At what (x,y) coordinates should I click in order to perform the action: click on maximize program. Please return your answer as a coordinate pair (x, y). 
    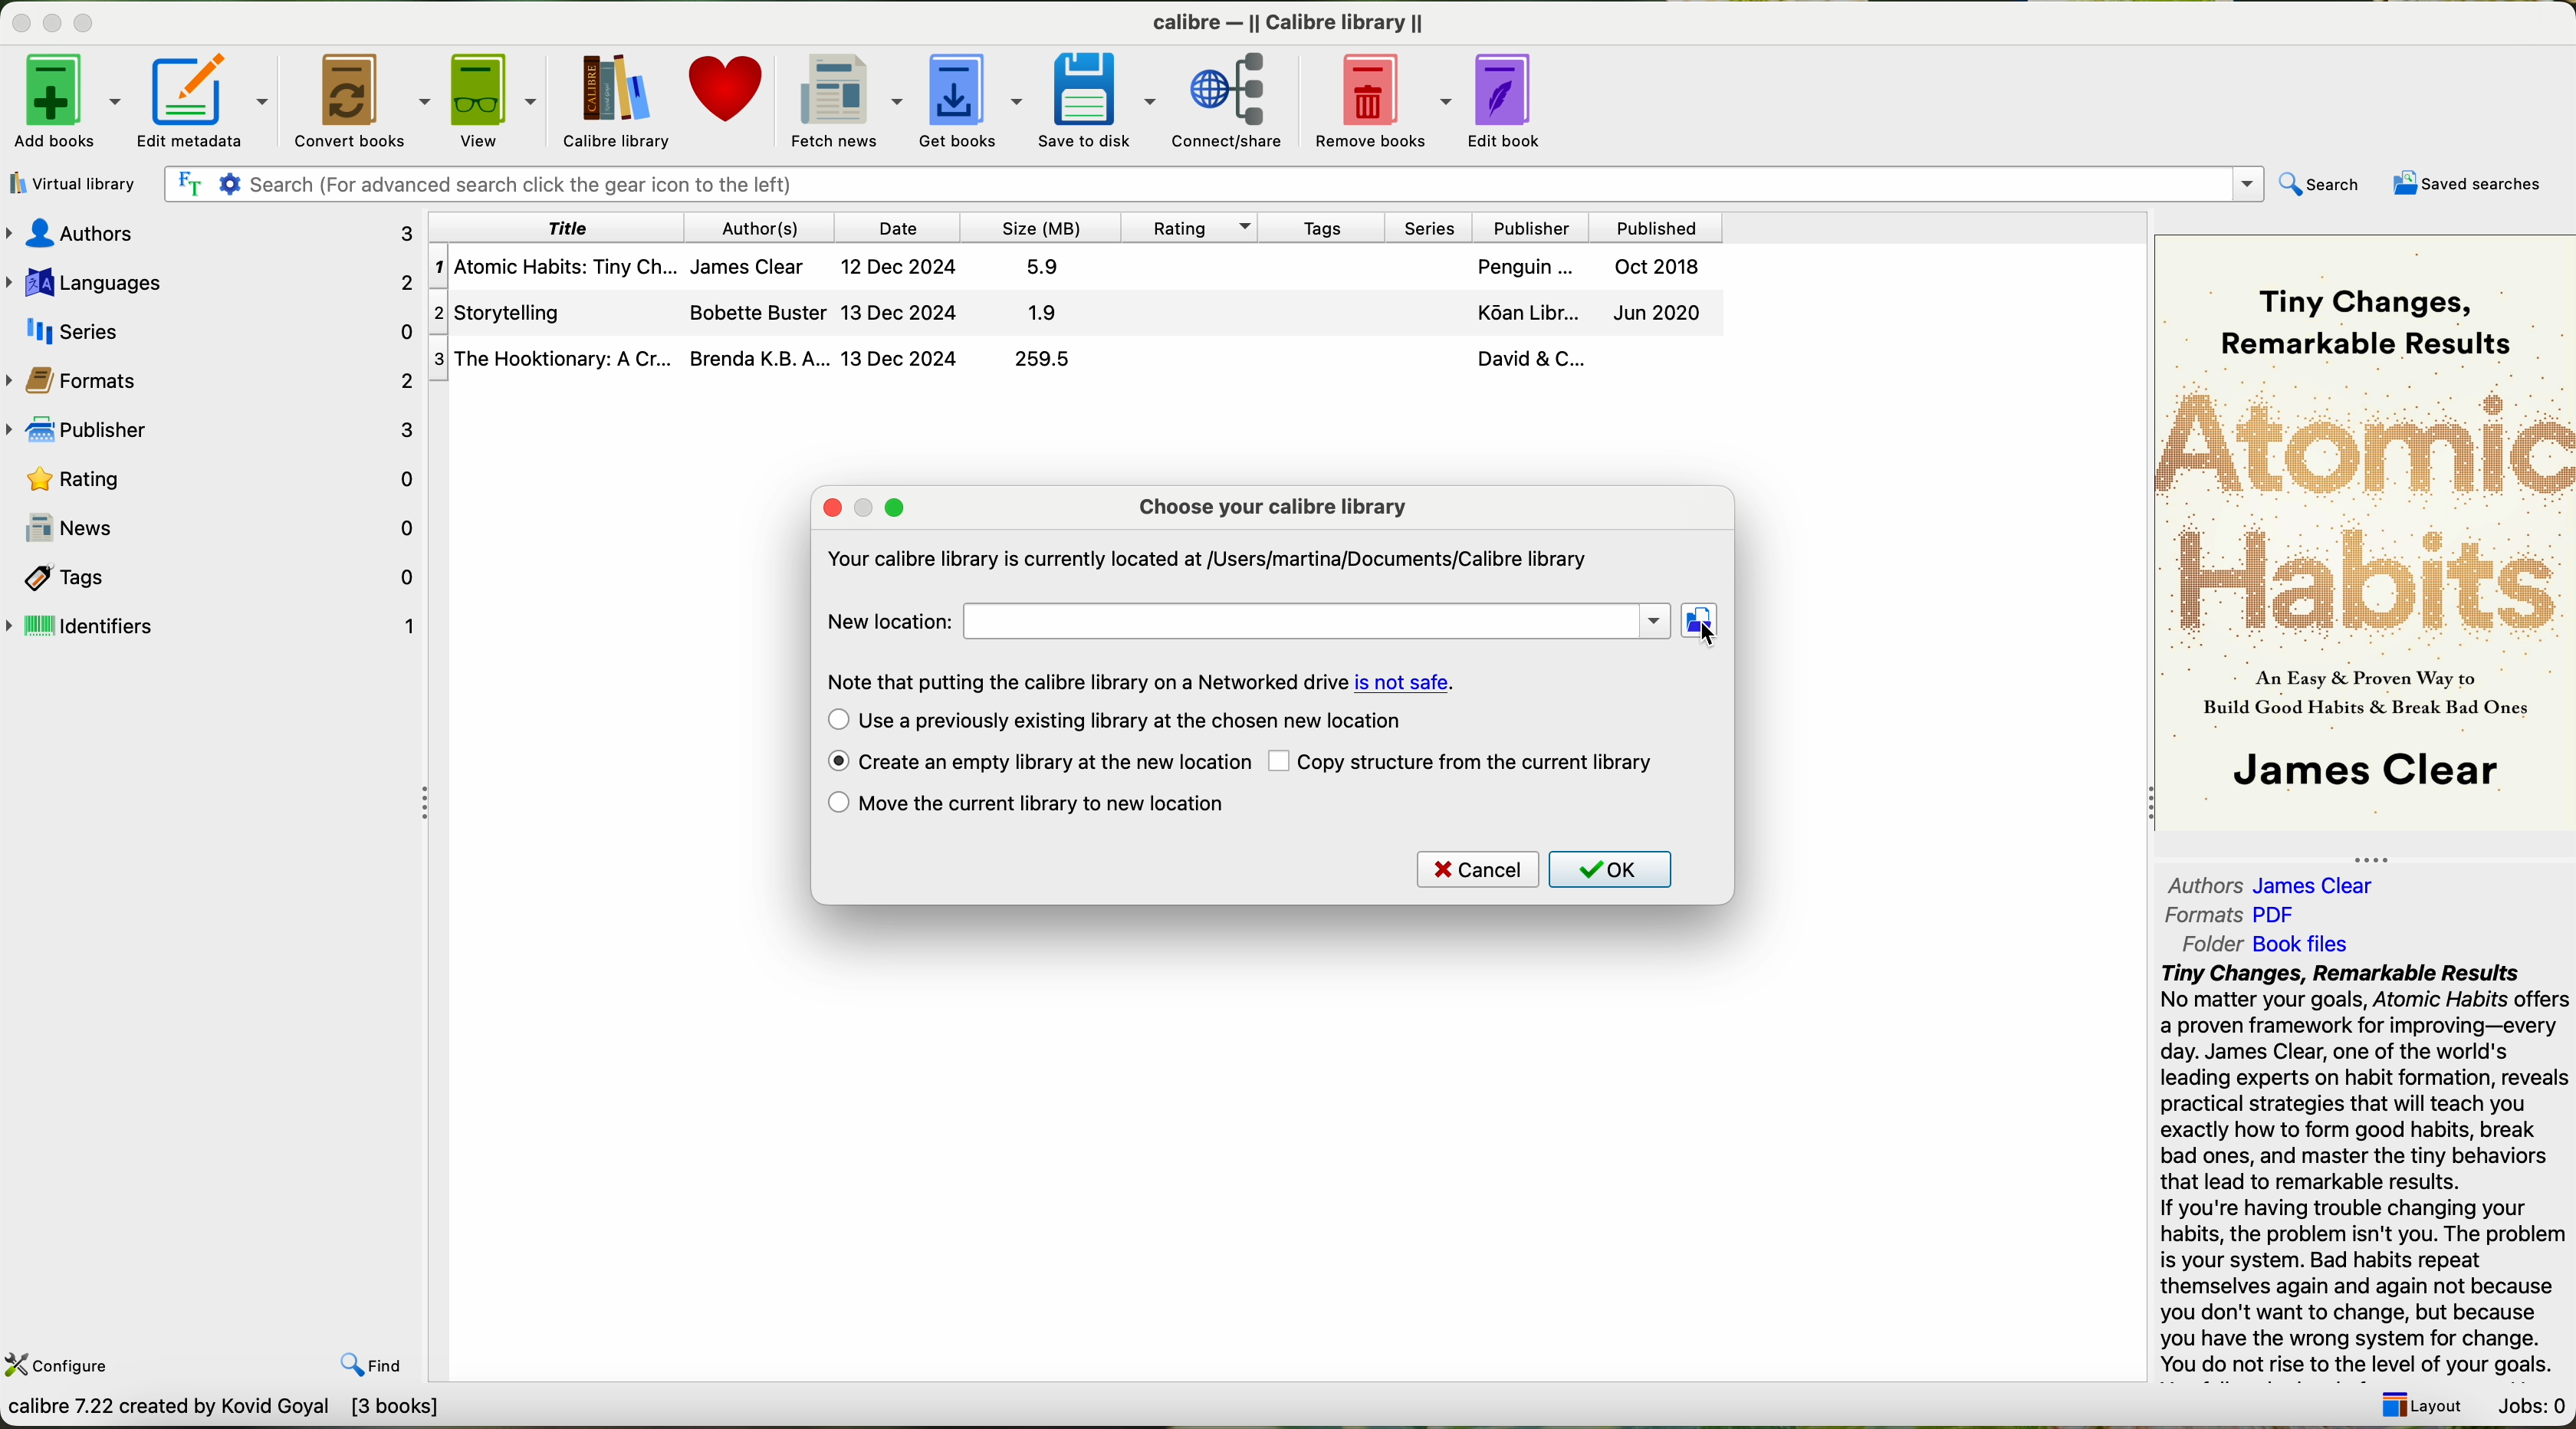
    Looking at the image, I should click on (96, 24).